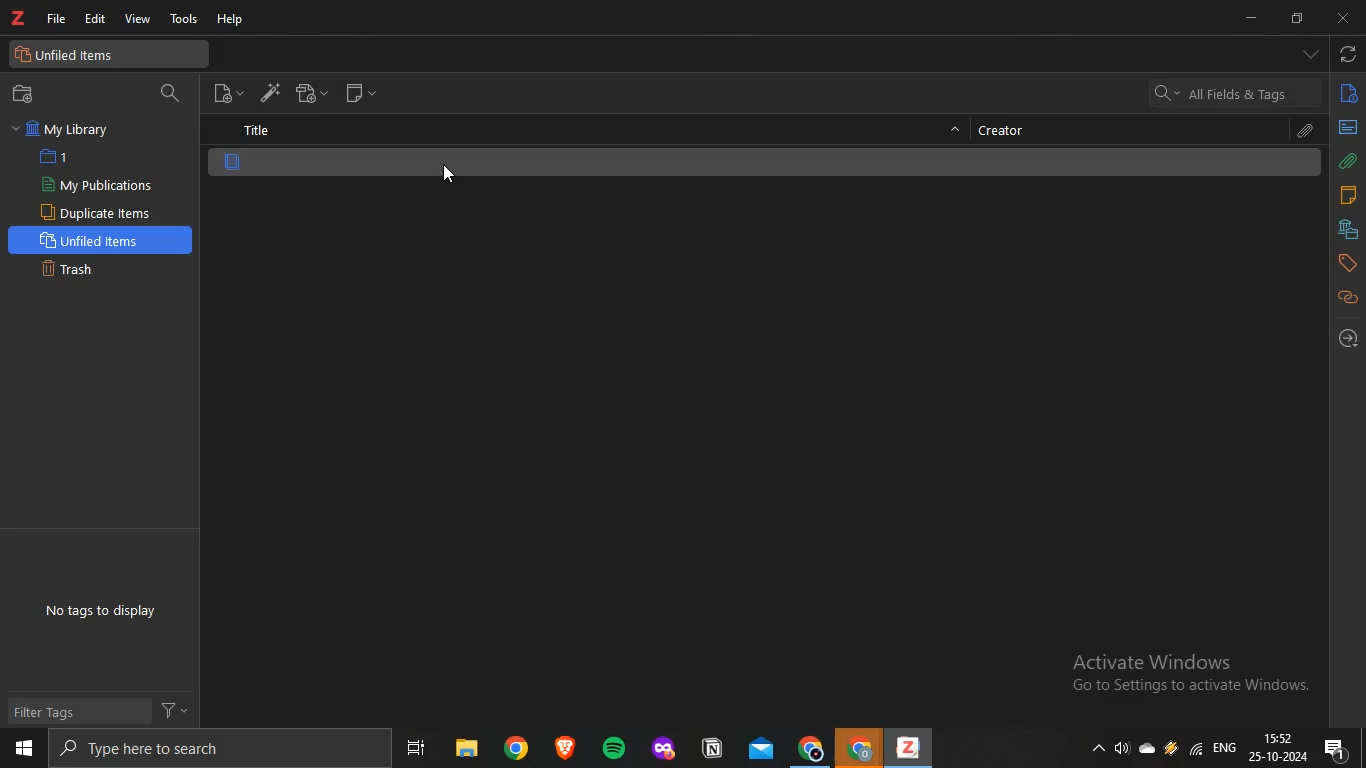  What do you see at coordinates (59, 18) in the screenshot?
I see `file` at bounding box center [59, 18].